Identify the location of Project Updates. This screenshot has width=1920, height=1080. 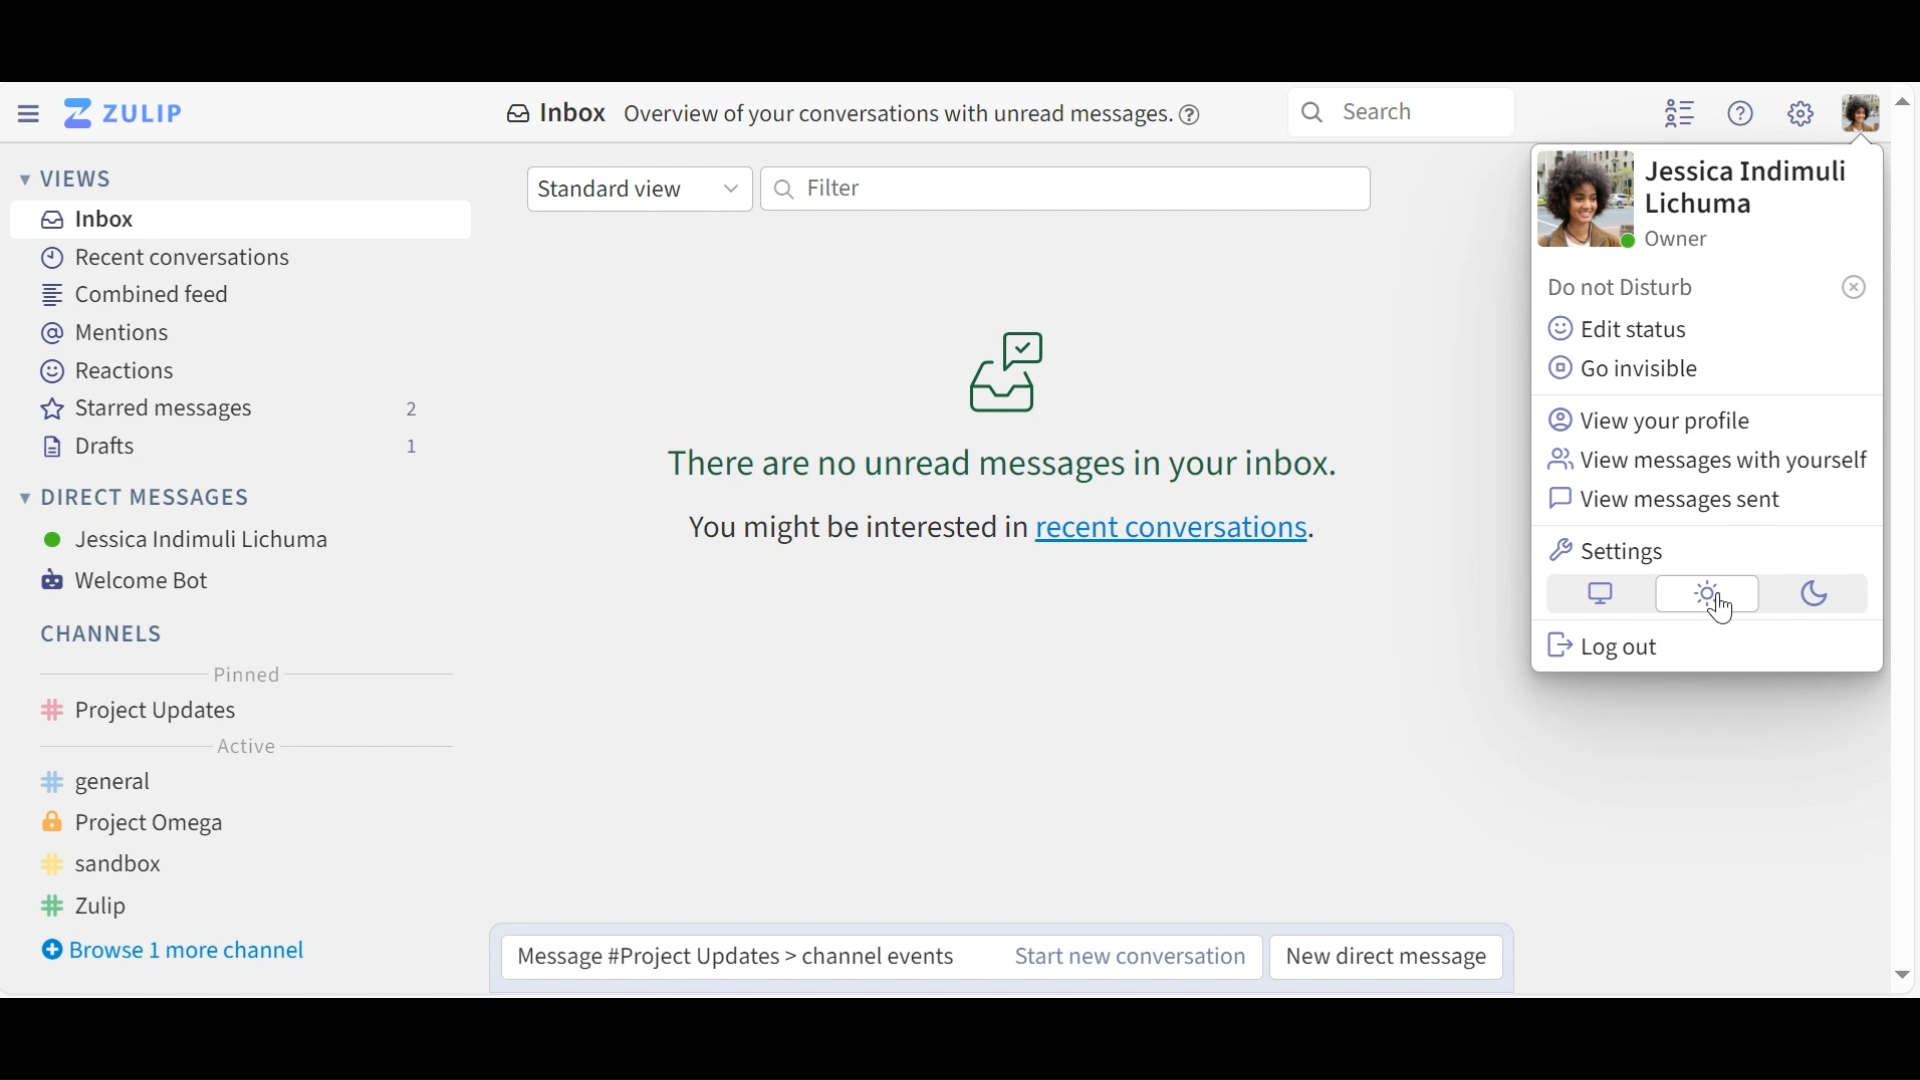
(242, 714).